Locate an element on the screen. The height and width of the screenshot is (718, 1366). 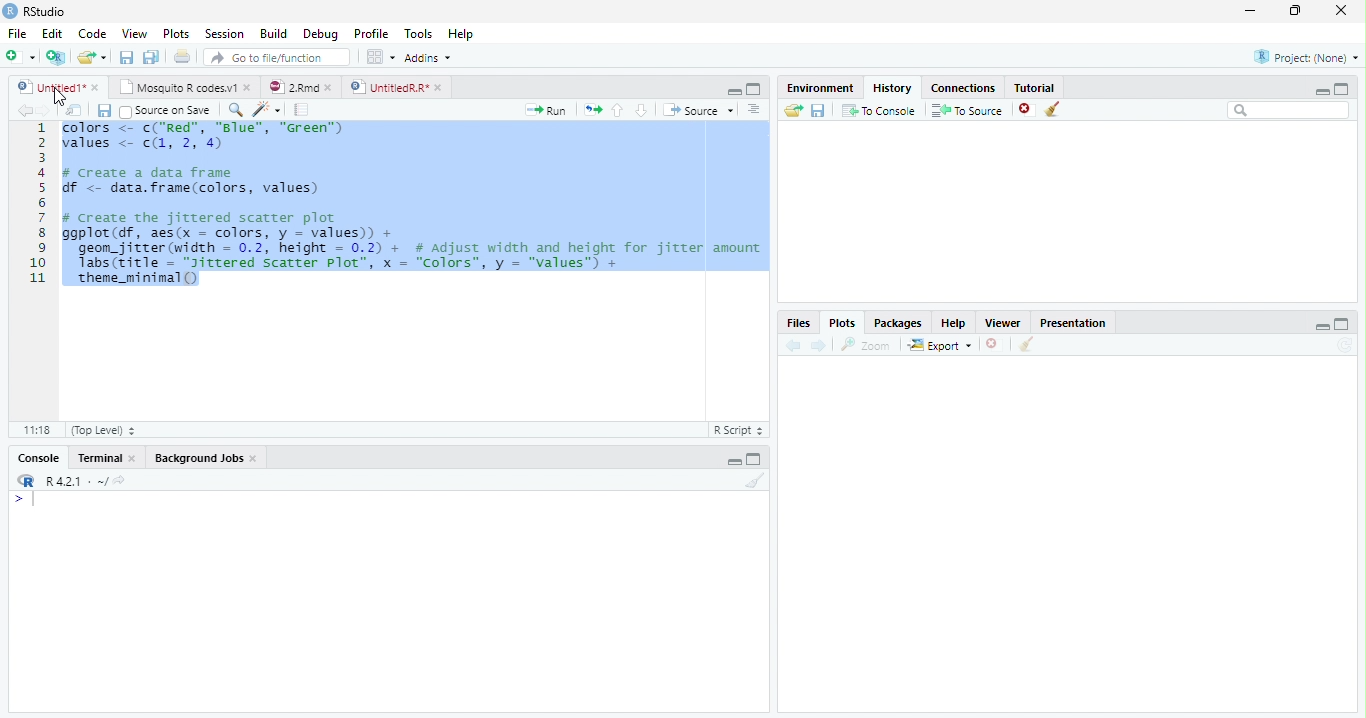
Save history into a file is located at coordinates (818, 110).